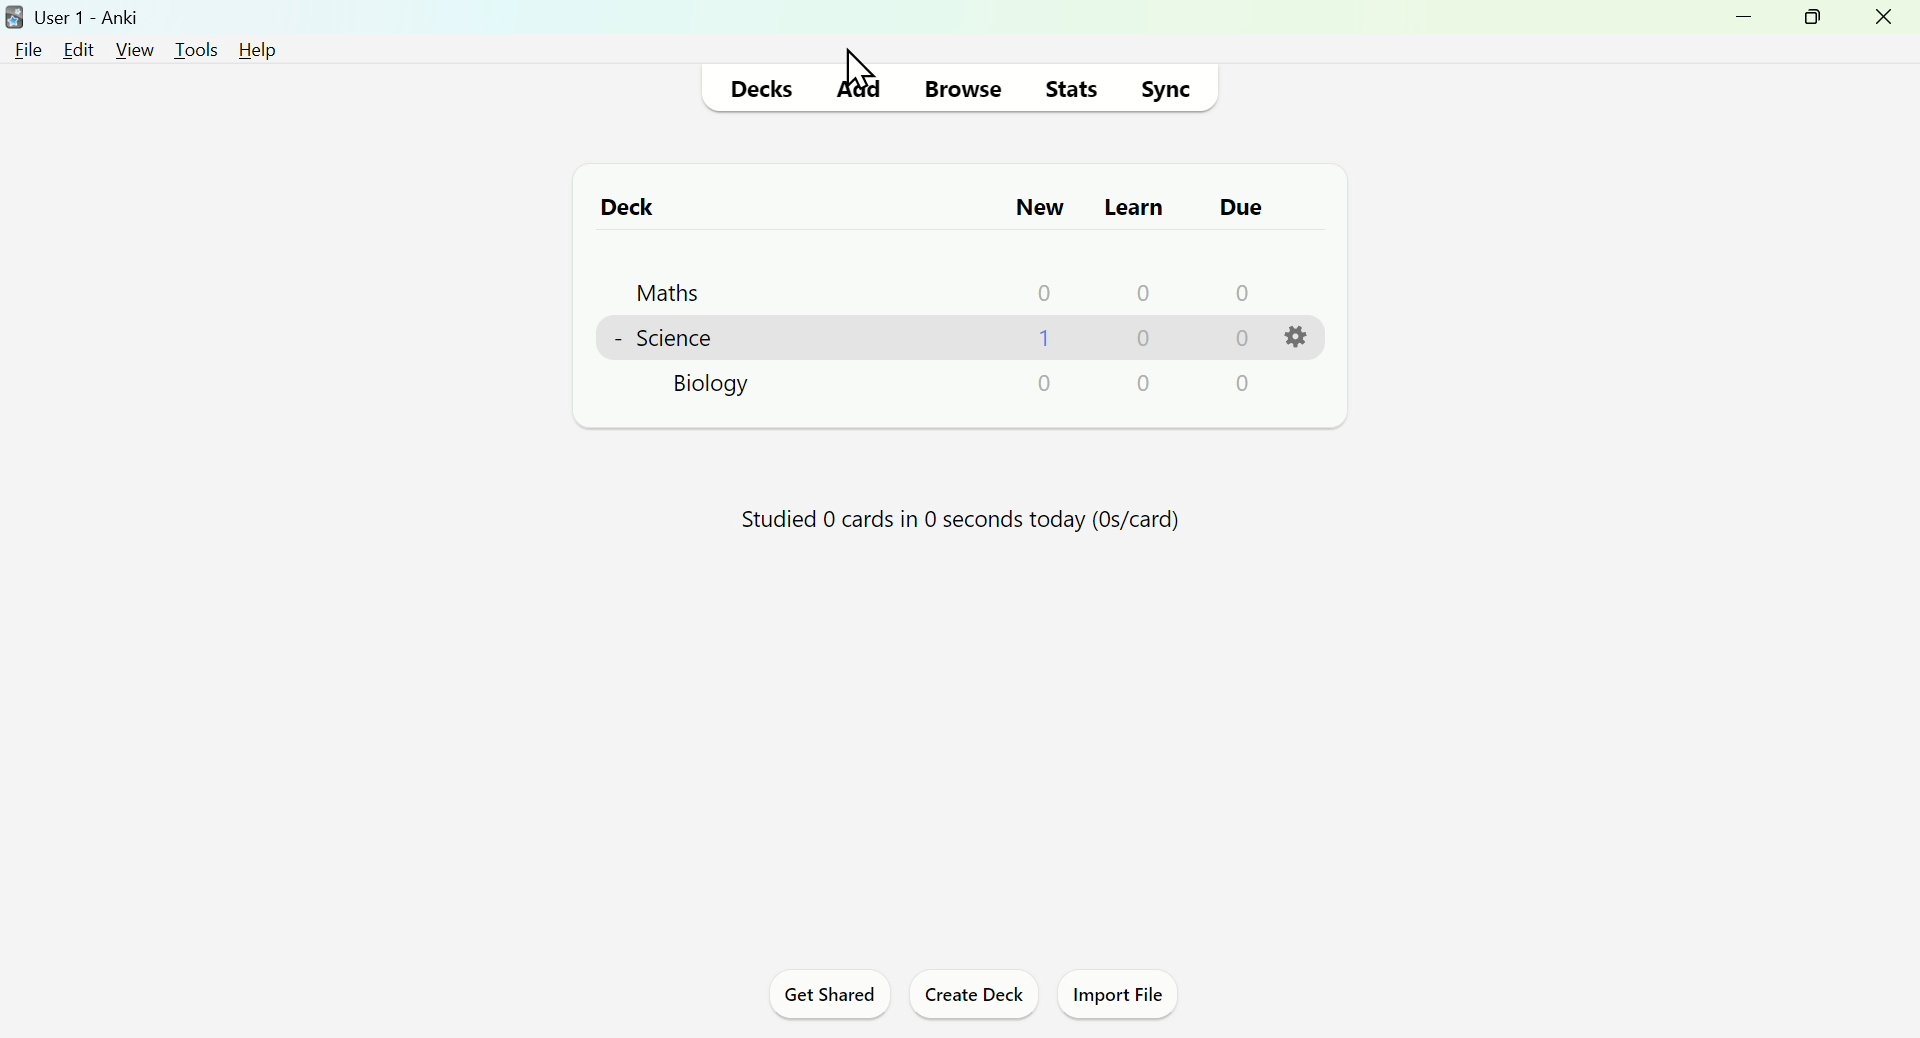  Describe the element at coordinates (1116, 997) in the screenshot. I see `Import File` at that location.